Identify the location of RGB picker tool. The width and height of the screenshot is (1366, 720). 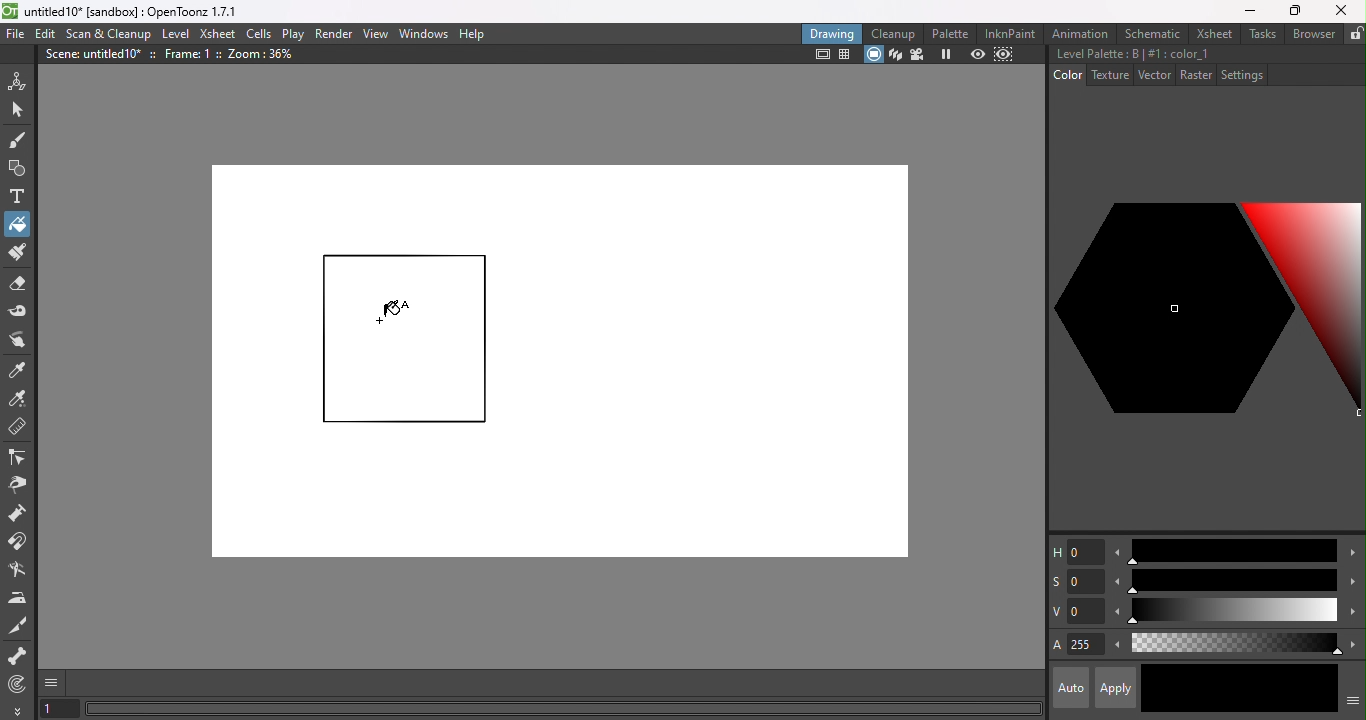
(18, 398).